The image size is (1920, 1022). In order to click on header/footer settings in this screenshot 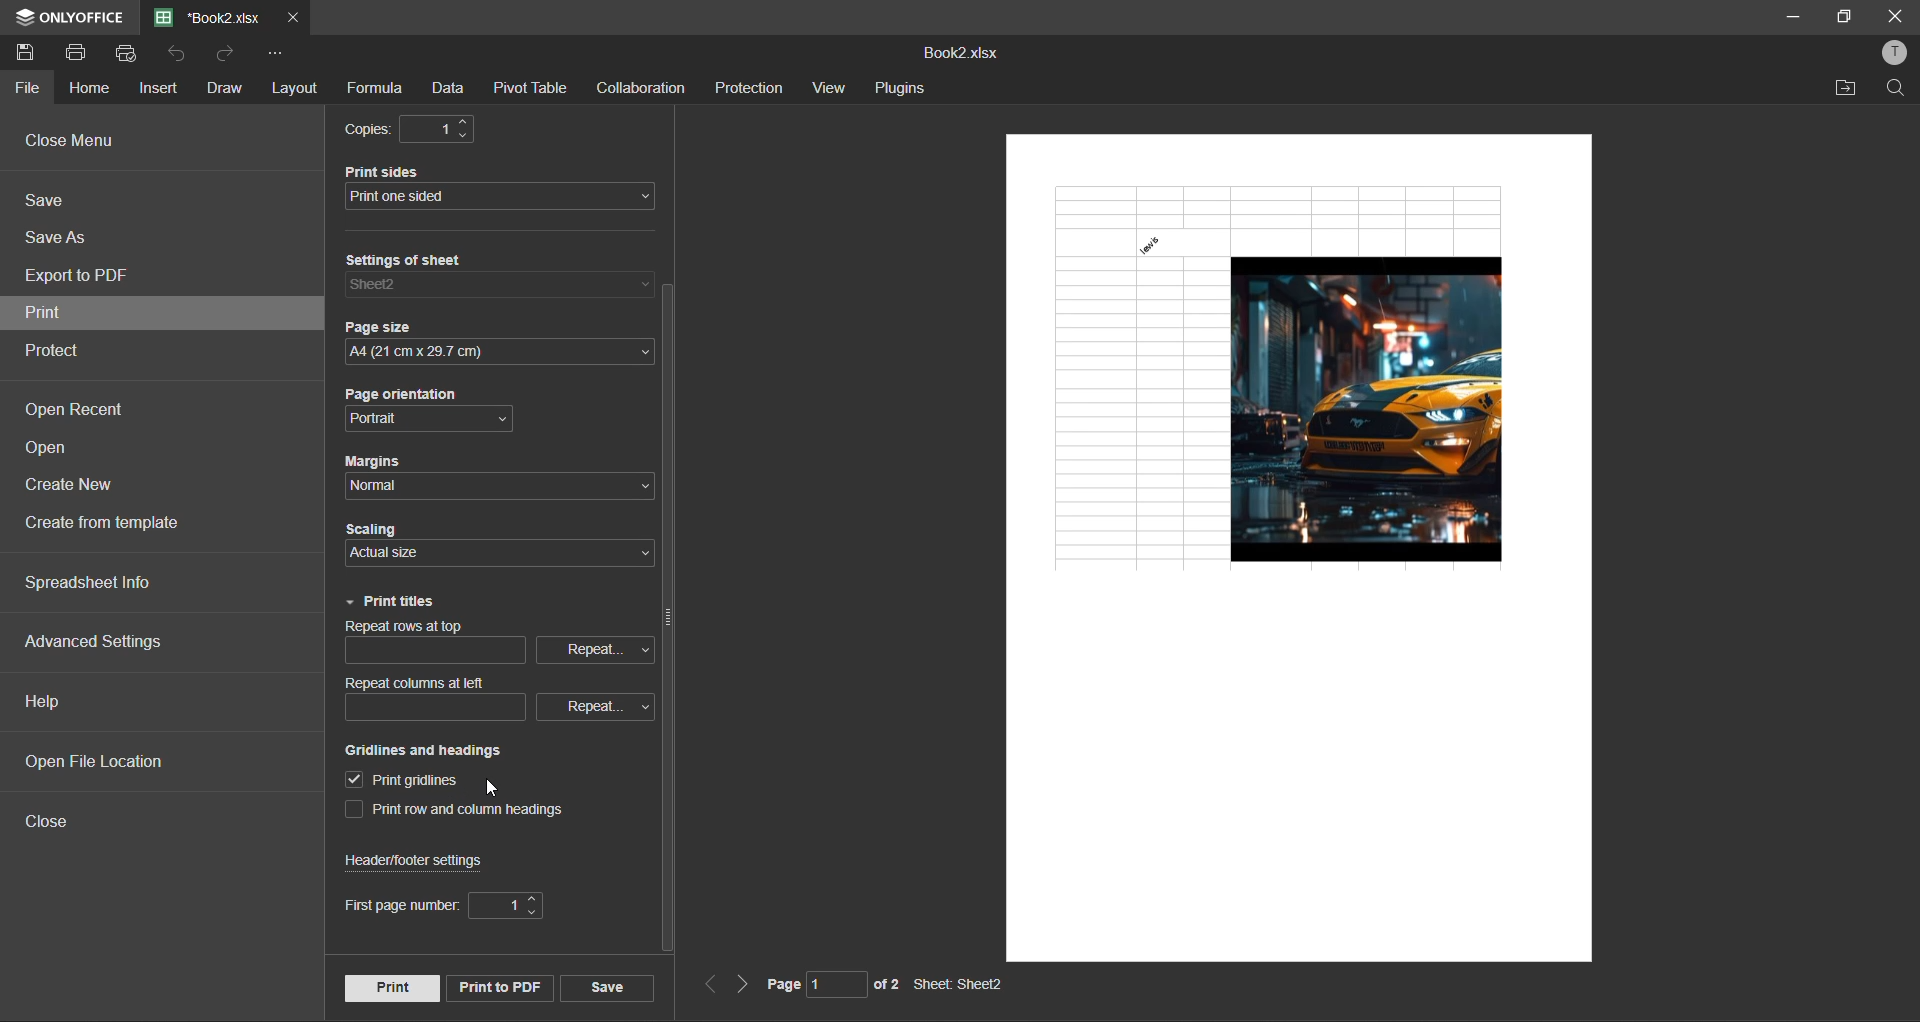, I will do `click(432, 860)`.